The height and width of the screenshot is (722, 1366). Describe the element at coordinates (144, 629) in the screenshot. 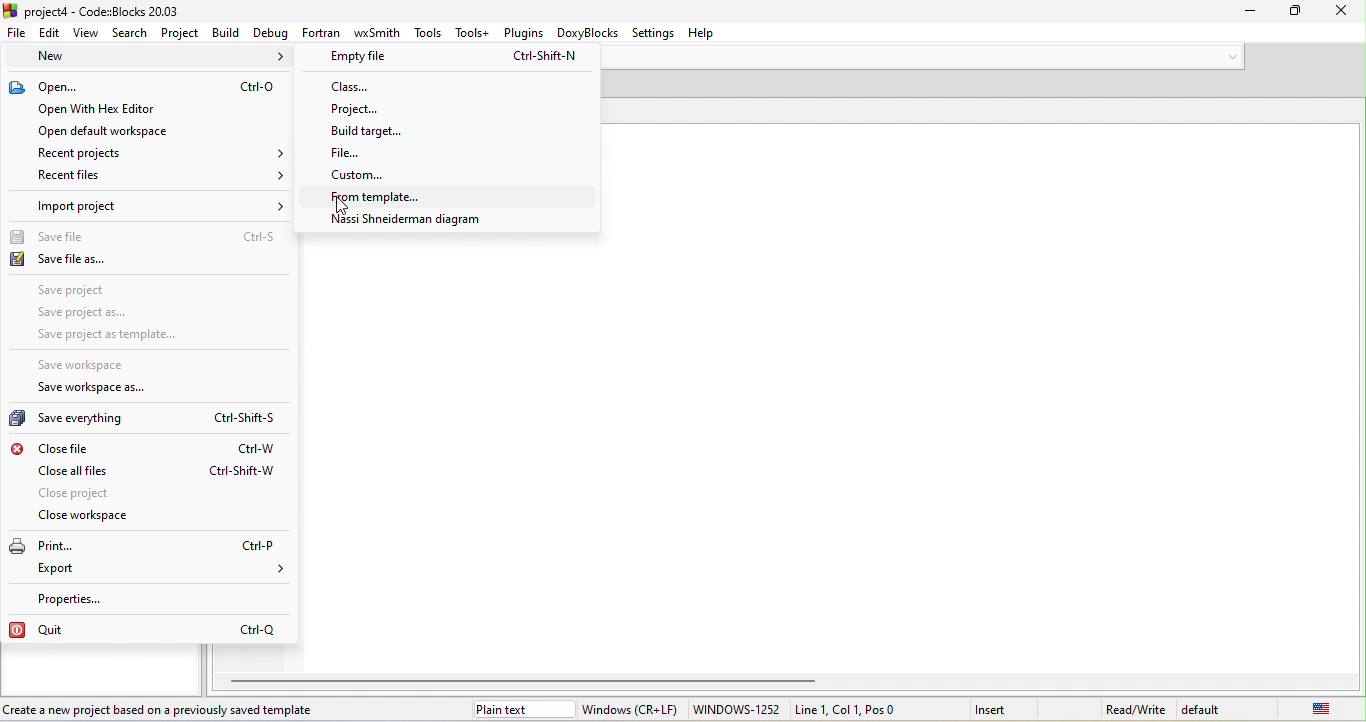

I see `quit` at that location.